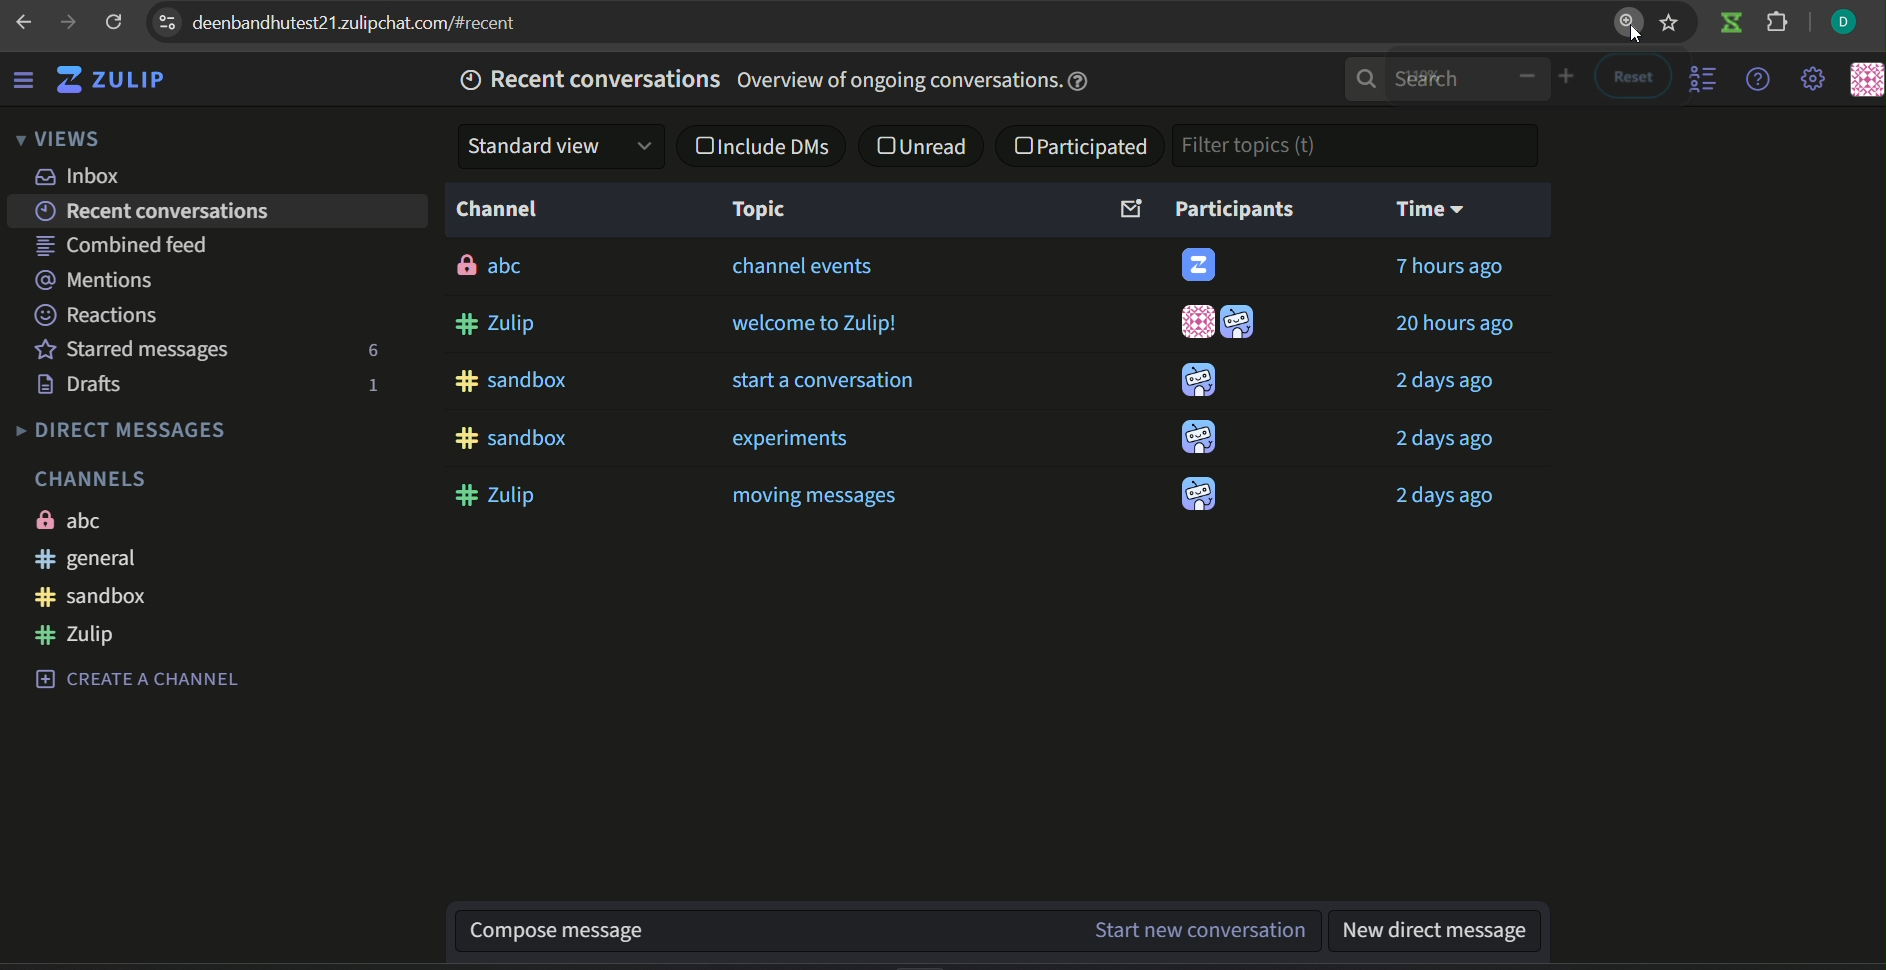 The height and width of the screenshot is (970, 1886). I want to click on inbox, so click(81, 177).